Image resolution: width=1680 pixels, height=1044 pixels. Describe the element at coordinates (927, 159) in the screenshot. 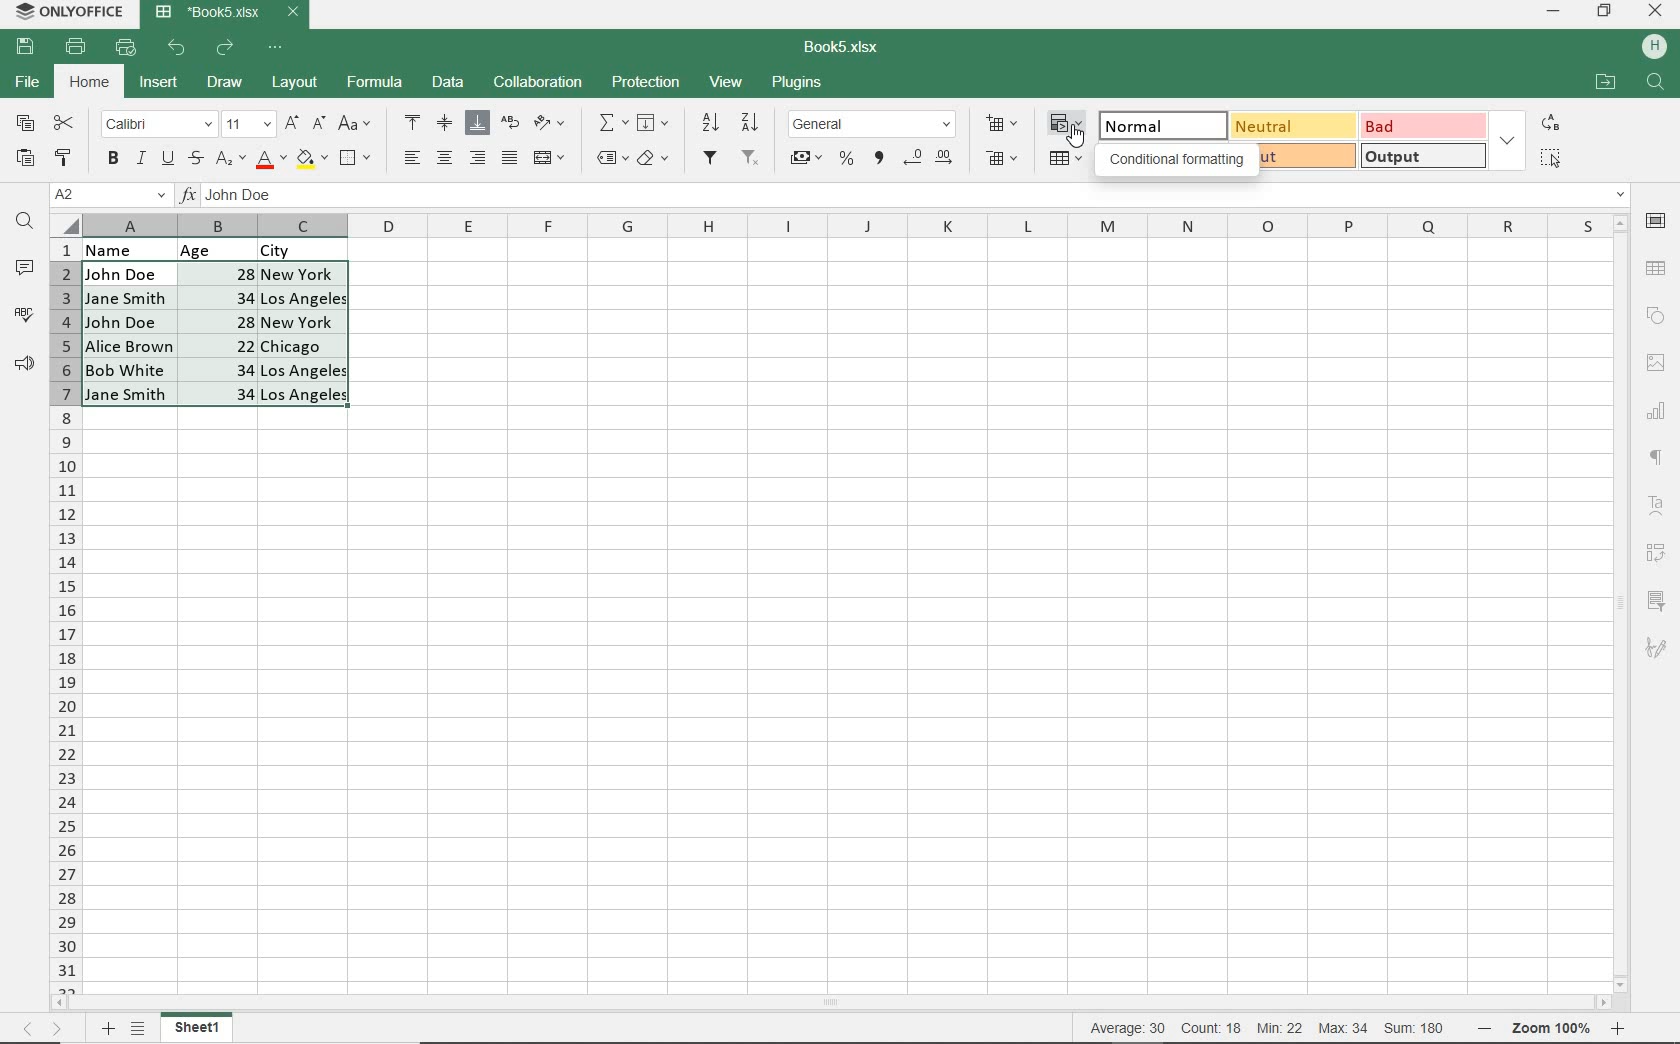

I see `CHANGE DECIMAL PLACE` at that location.